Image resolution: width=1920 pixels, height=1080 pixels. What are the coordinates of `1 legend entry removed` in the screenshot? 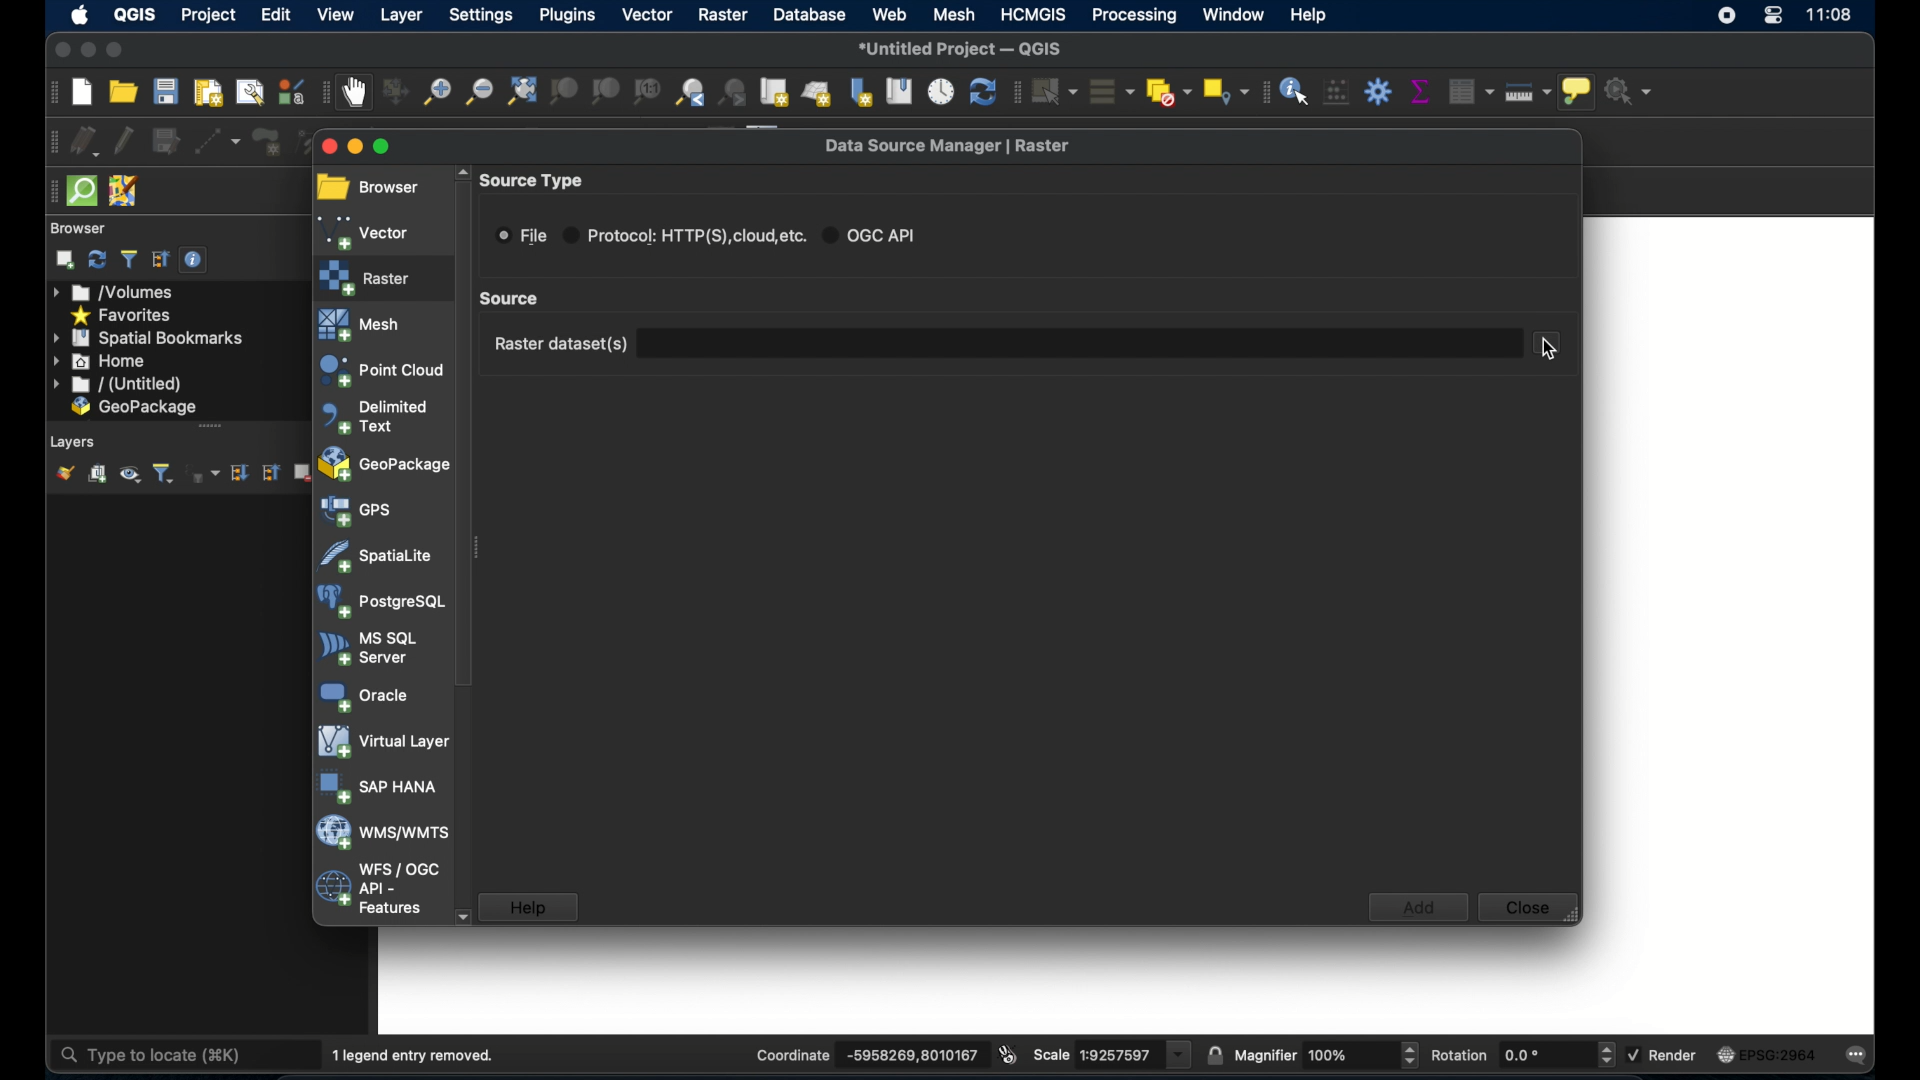 It's located at (419, 1053).